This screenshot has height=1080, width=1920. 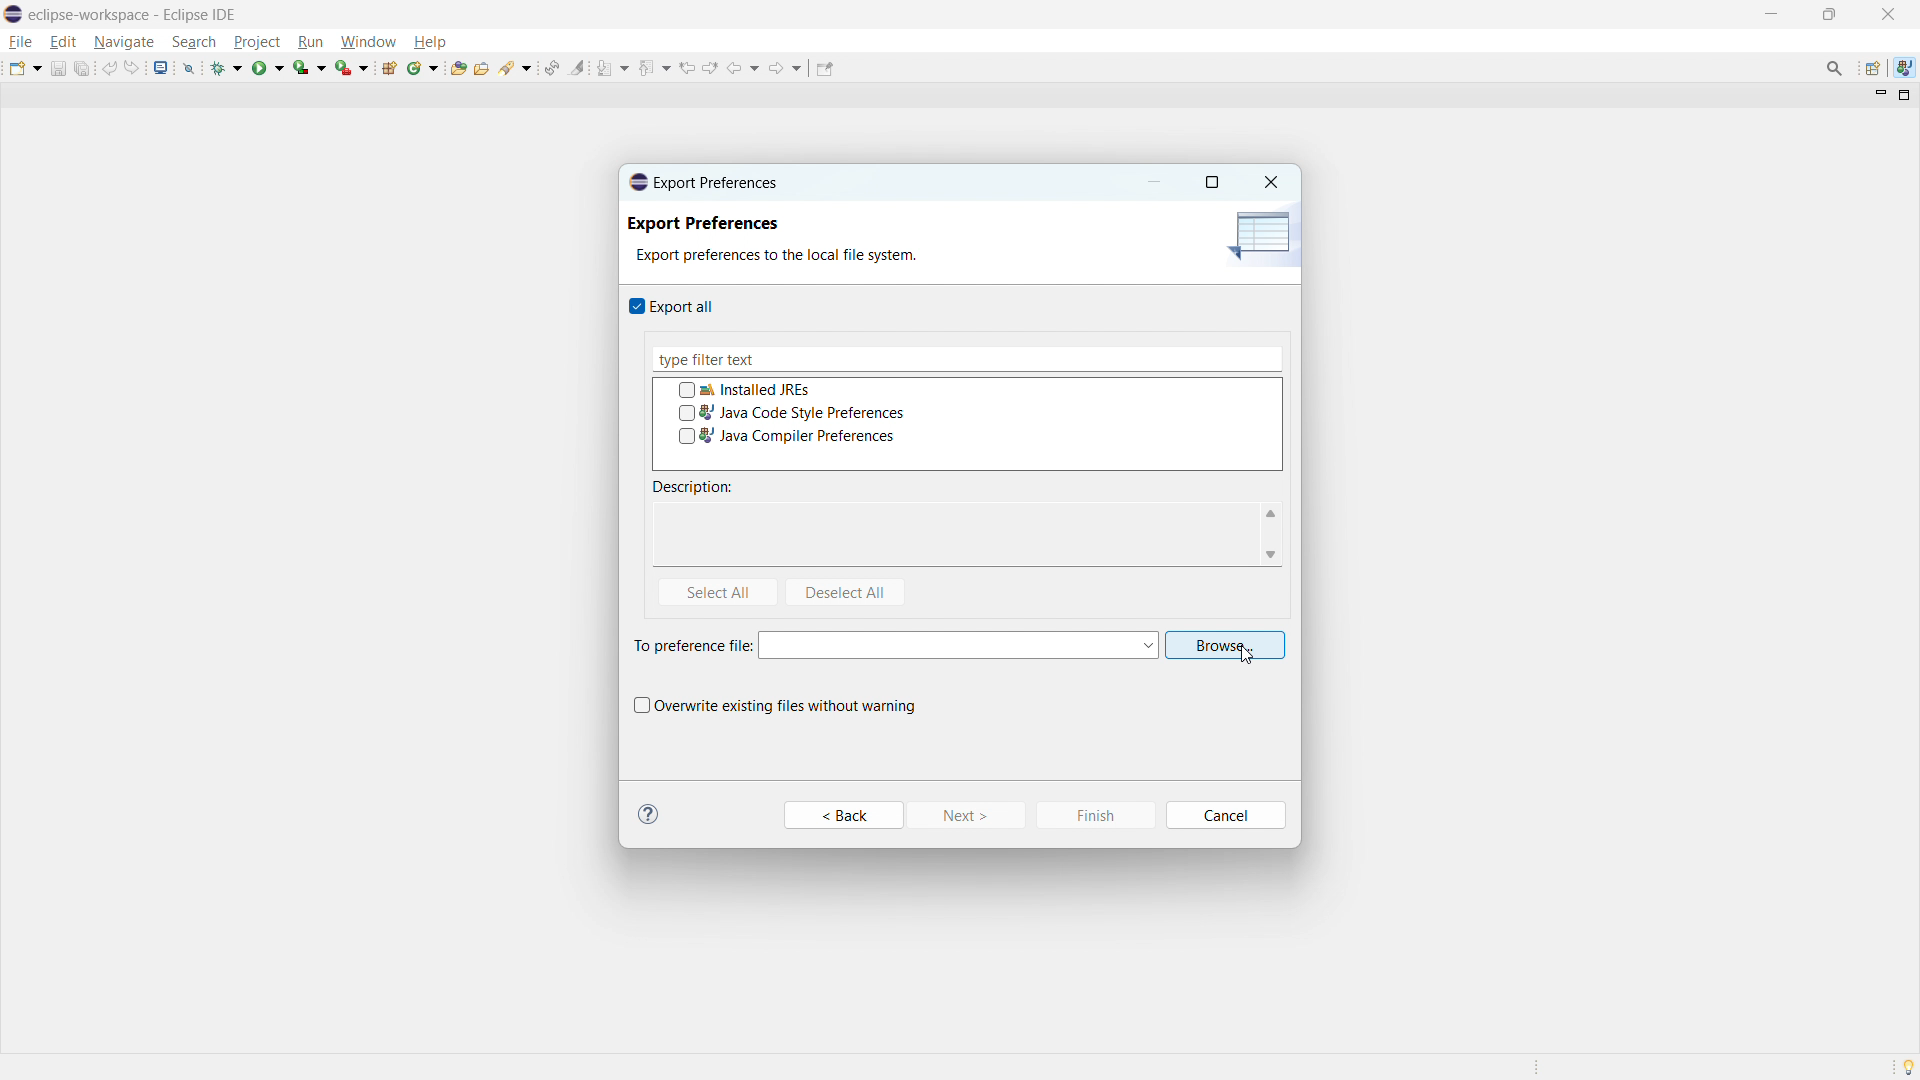 What do you see at coordinates (651, 816) in the screenshot?
I see `Information` at bounding box center [651, 816].